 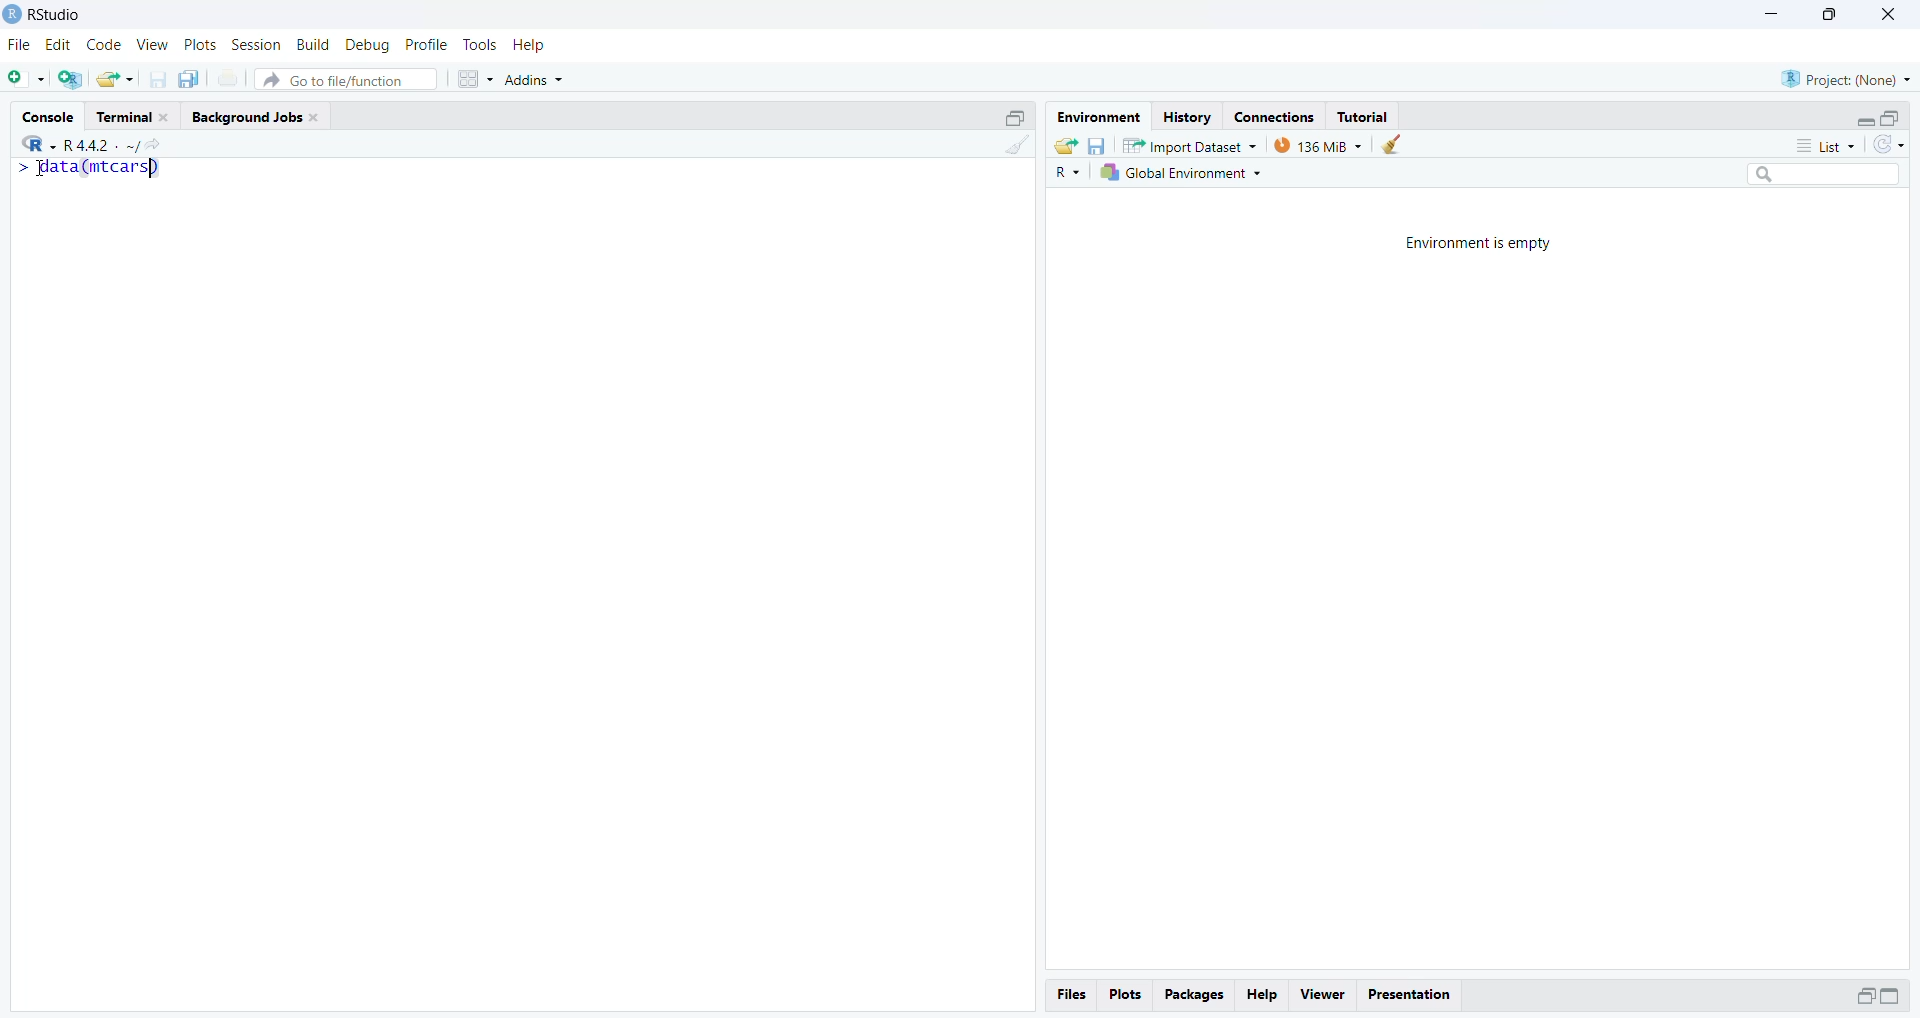 What do you see at coordinates (1891, 116) in the screenshot?
I see `Maximize` at bounding box center [1891, 116].